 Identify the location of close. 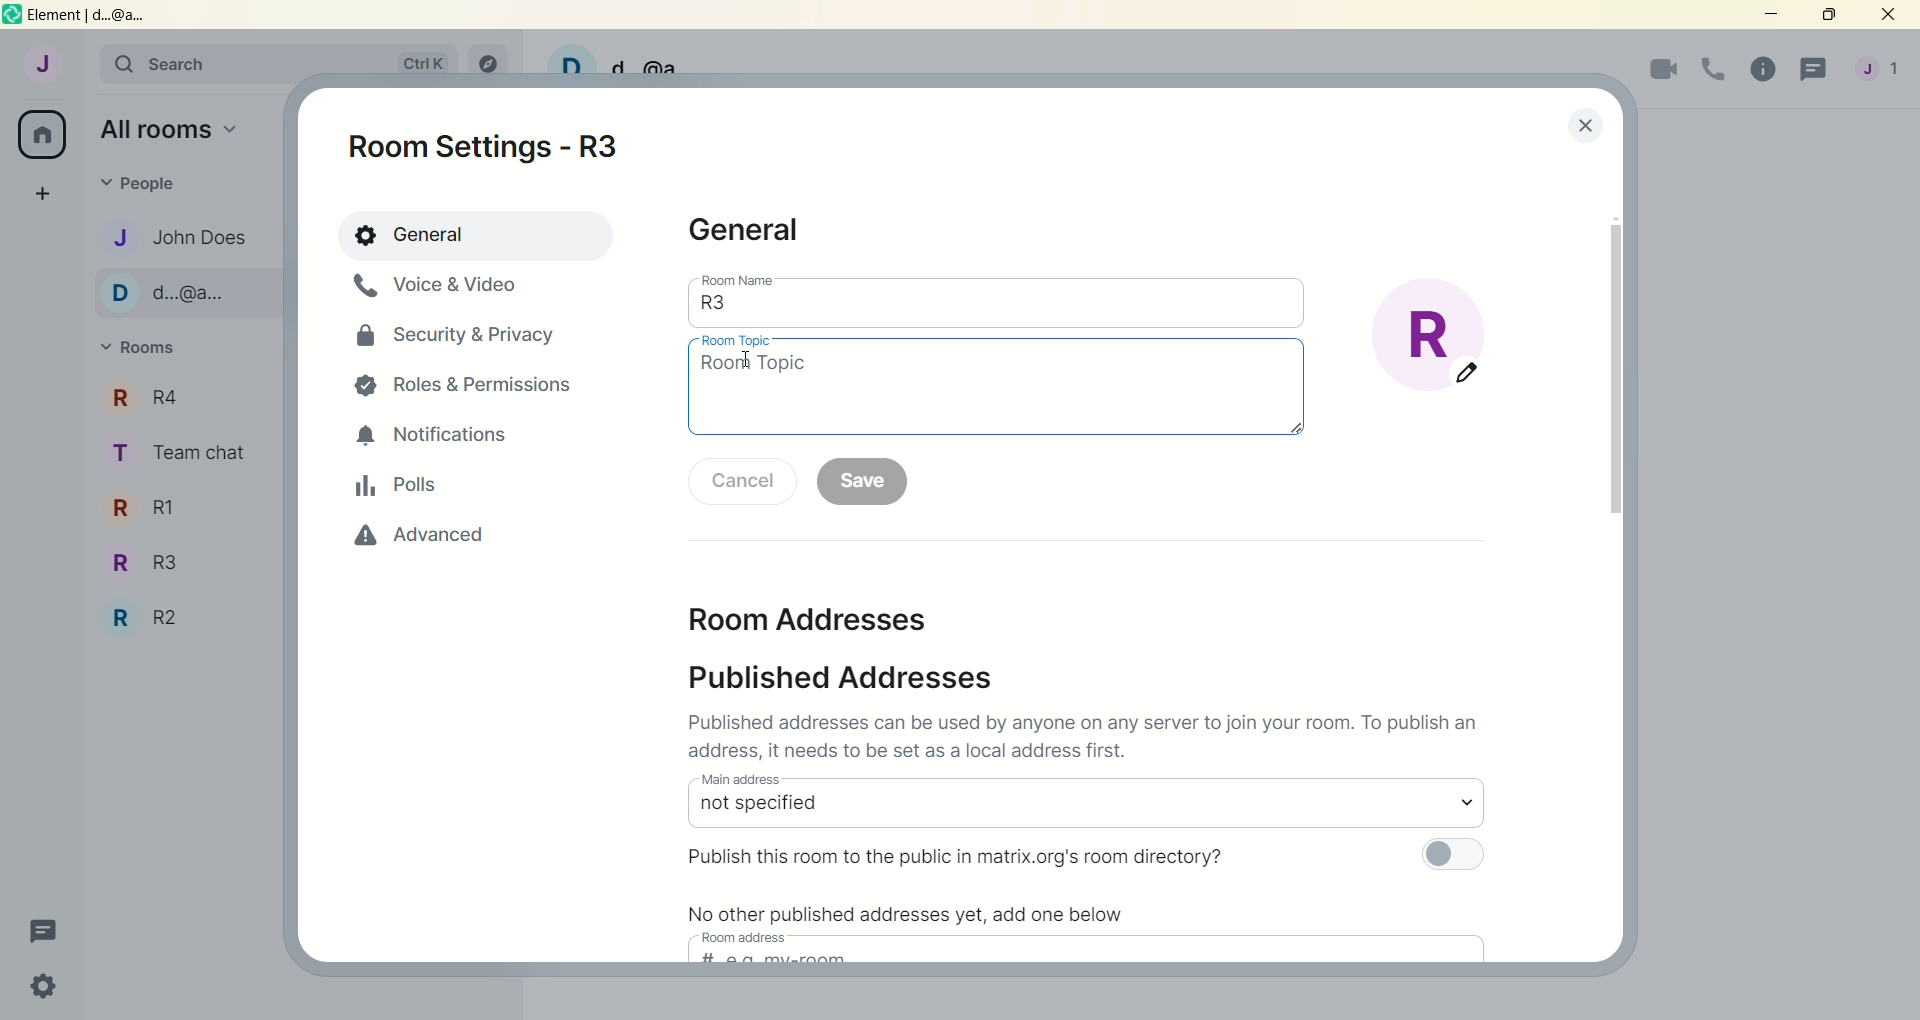
(1893, 16).